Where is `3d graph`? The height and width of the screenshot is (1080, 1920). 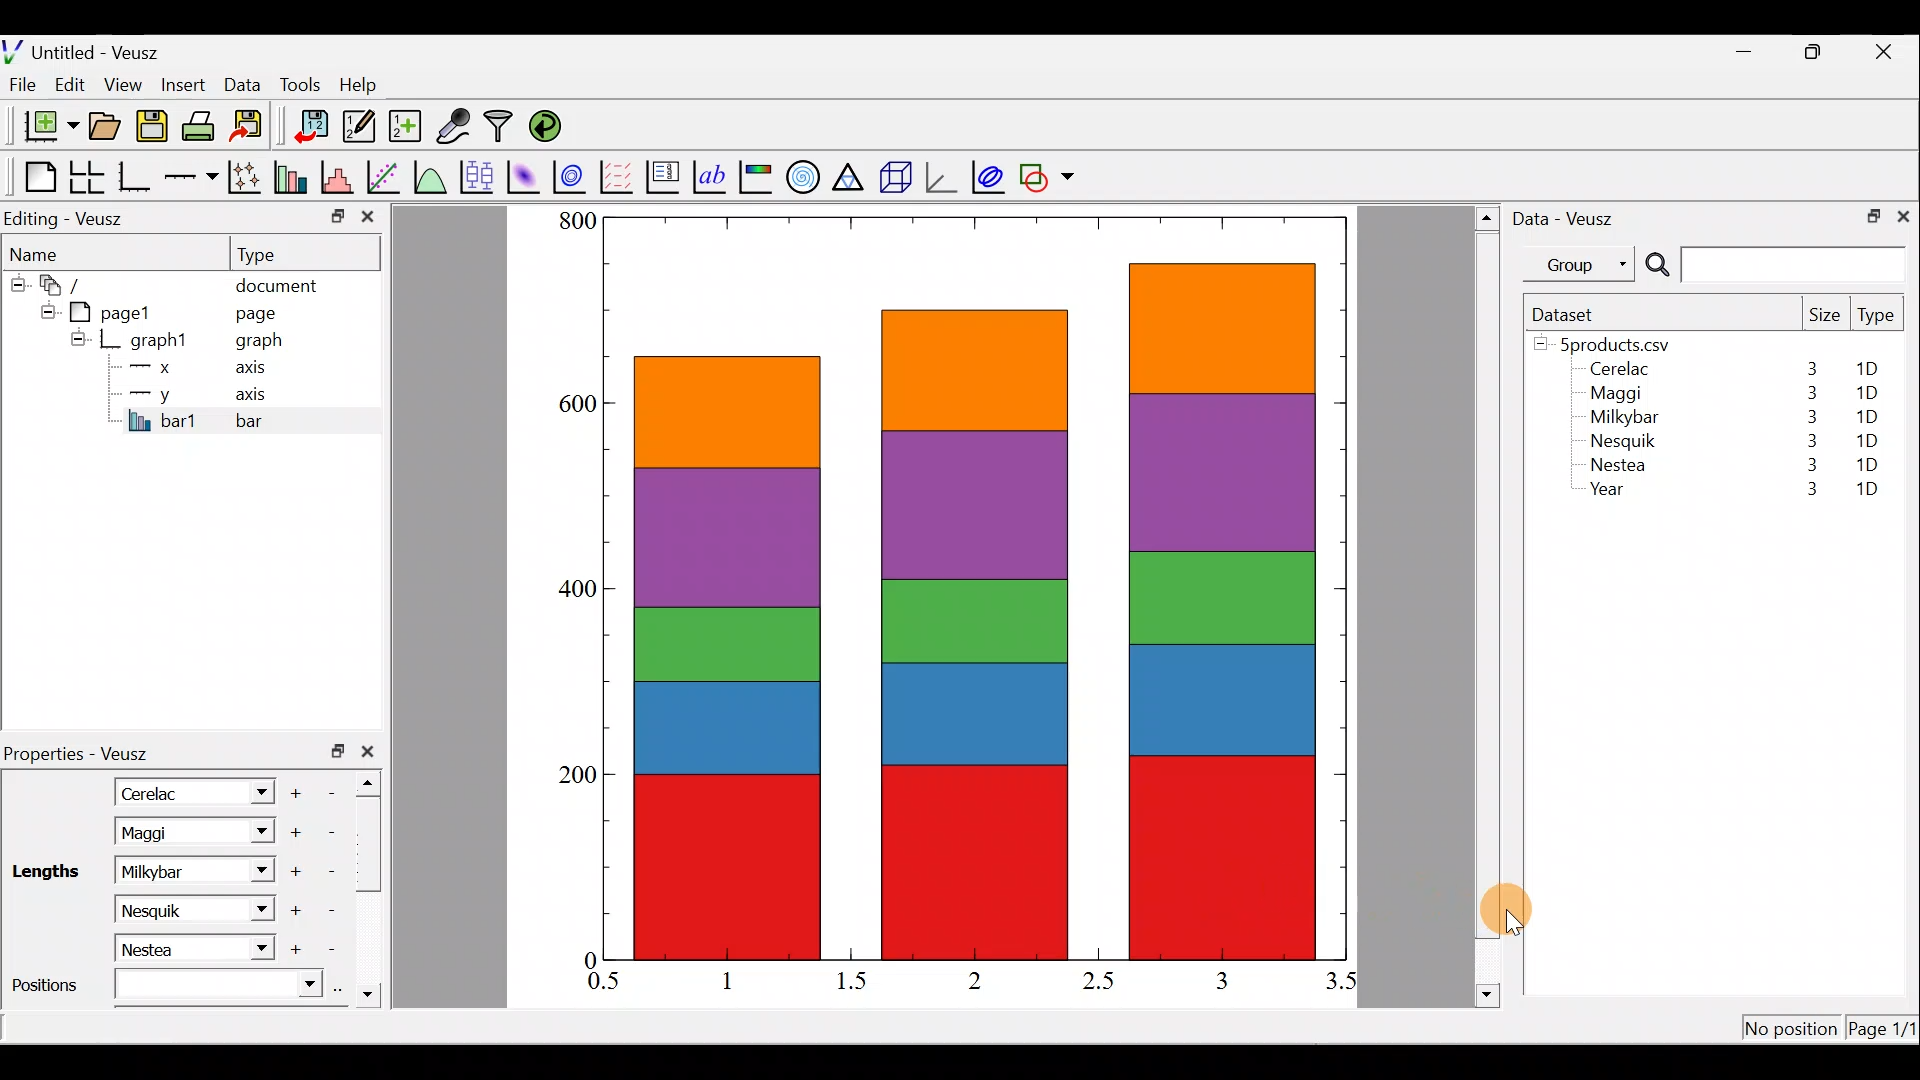
3d graph is located at coordinates (941, 175).